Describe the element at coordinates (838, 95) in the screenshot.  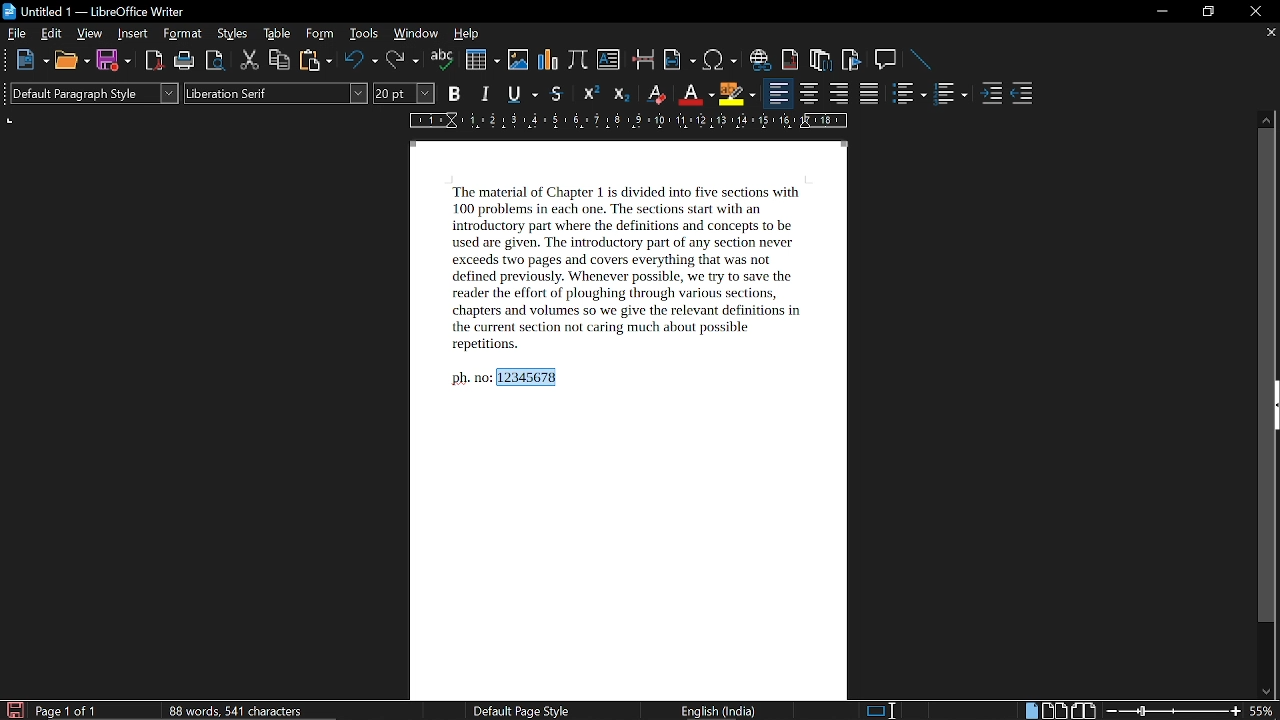
I see `align right` at that location.